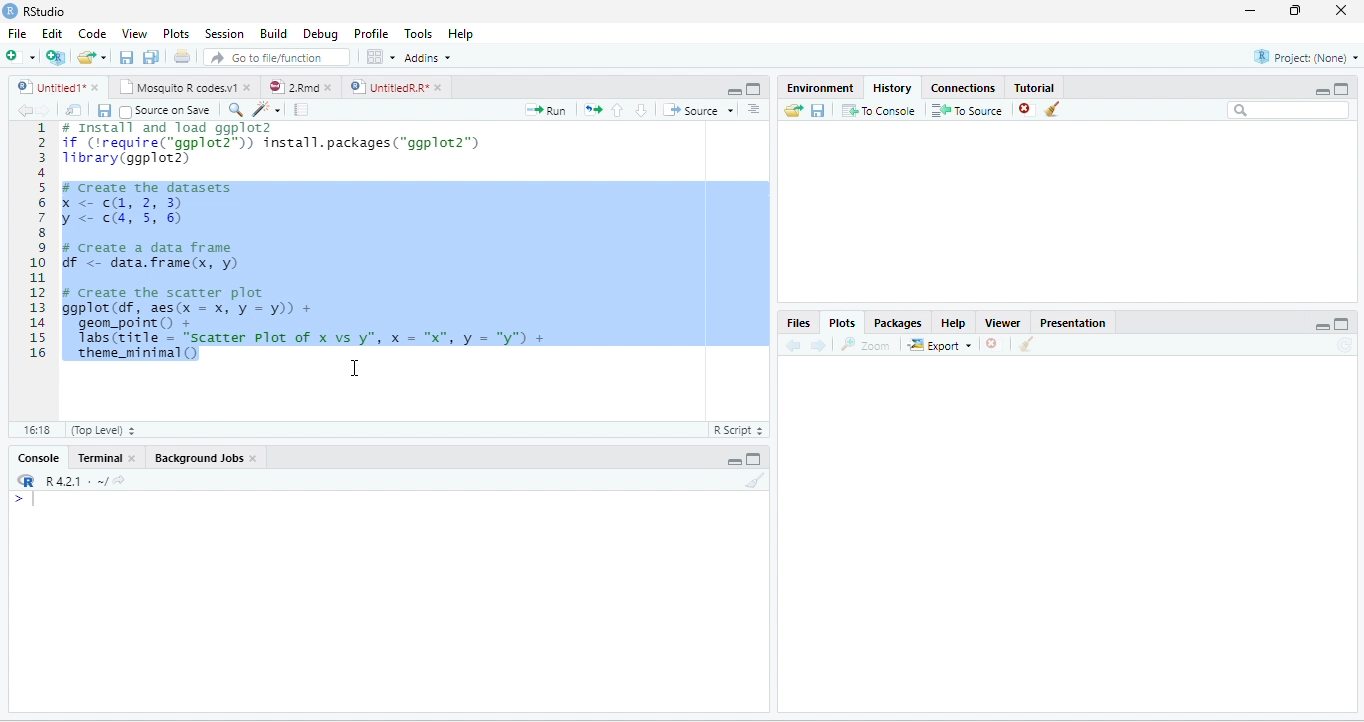 The image size is (1364, 722). Describe the element at coordinates (134, 33) in the screenshot. I see `View` at that location.